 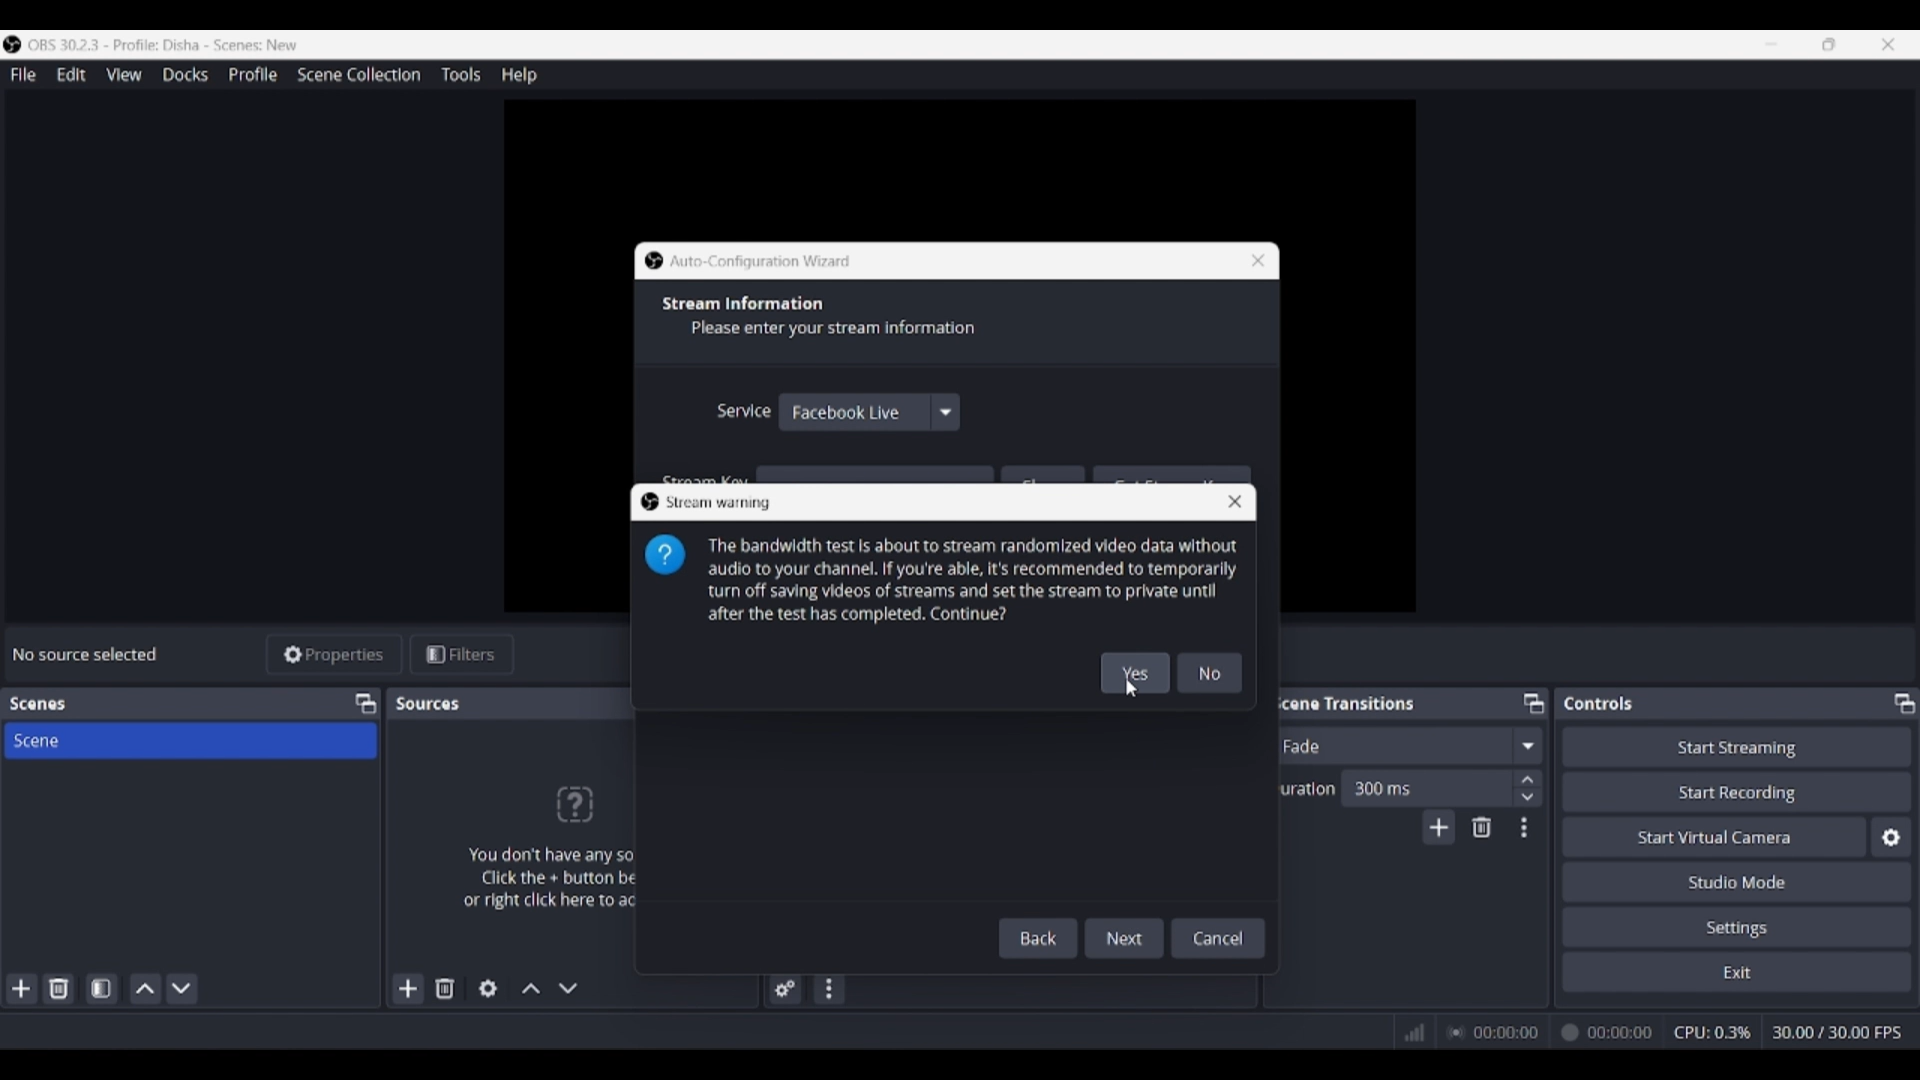 What do you see at coordinates (181, 989) in the screenshot?
I see `Move scene down` at bounding box center [181, 989].